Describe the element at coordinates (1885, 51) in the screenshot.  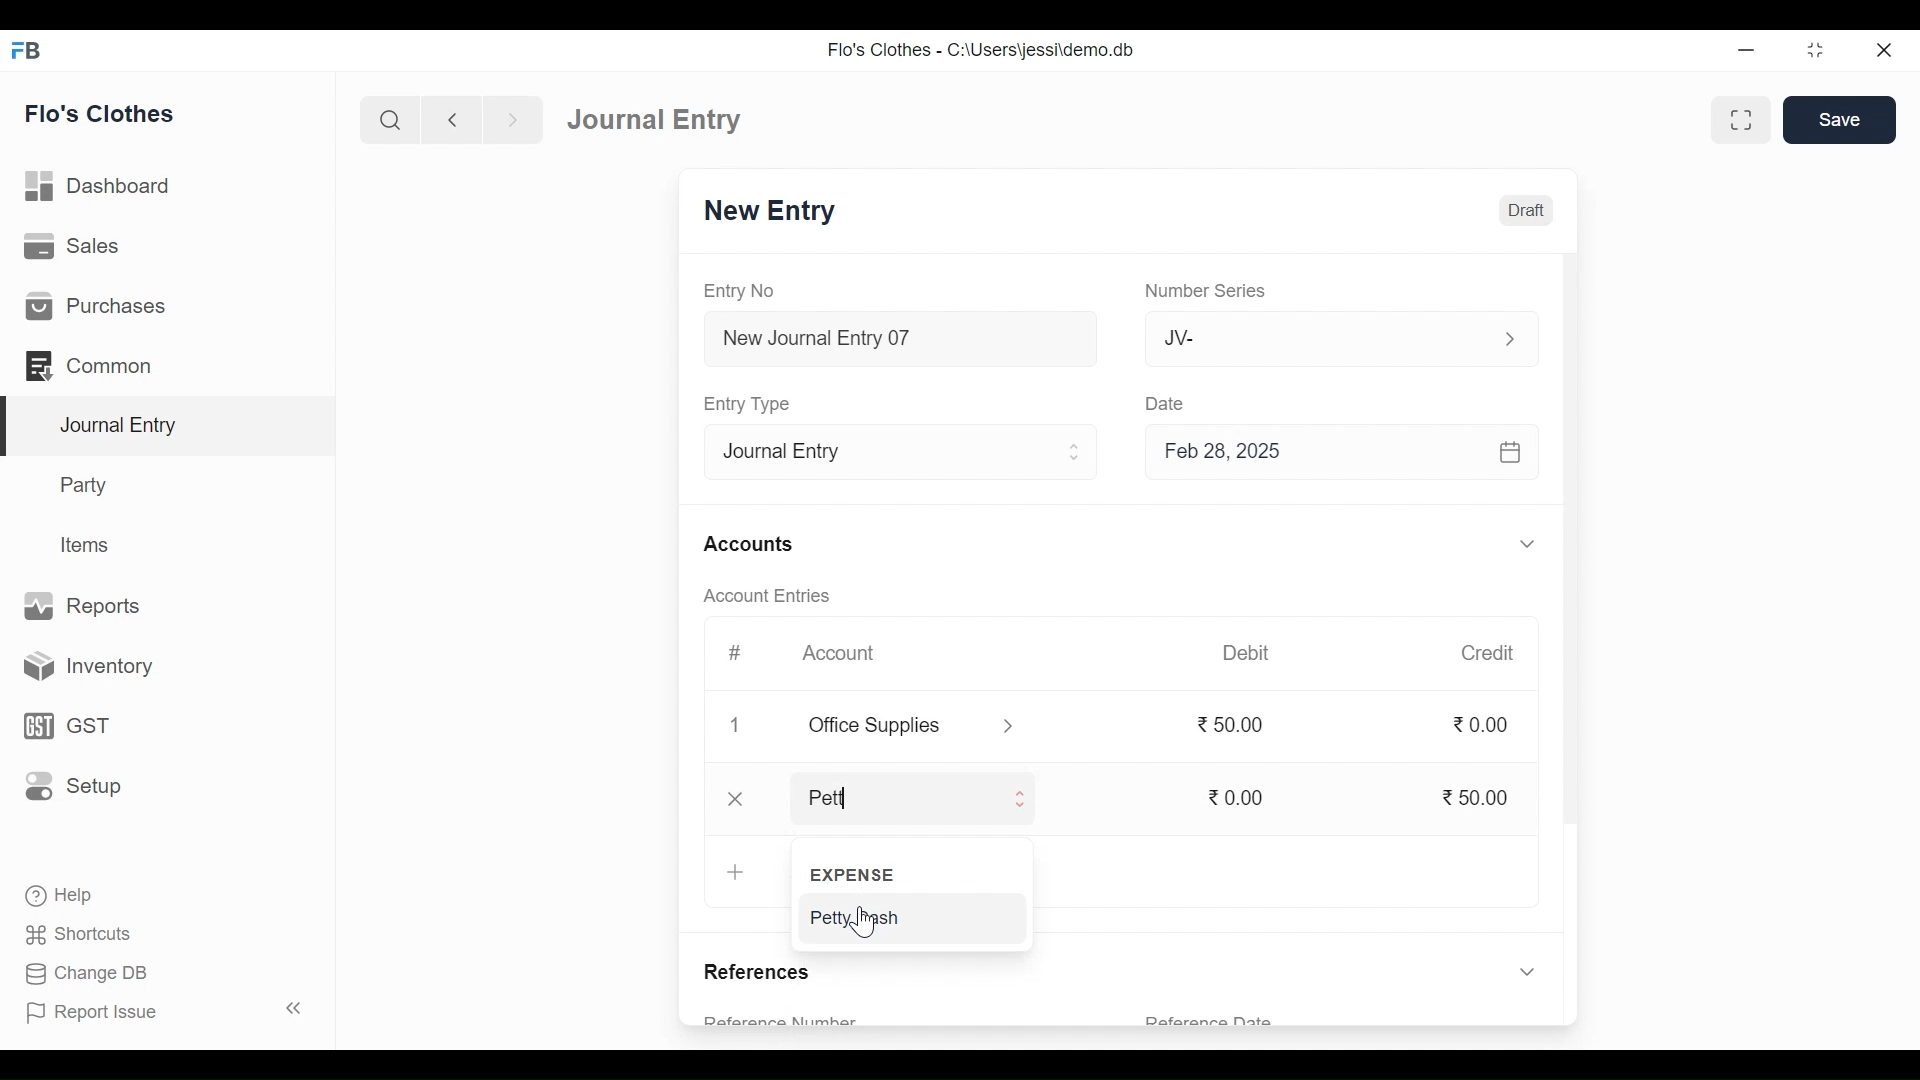
I see `Close` at that location.